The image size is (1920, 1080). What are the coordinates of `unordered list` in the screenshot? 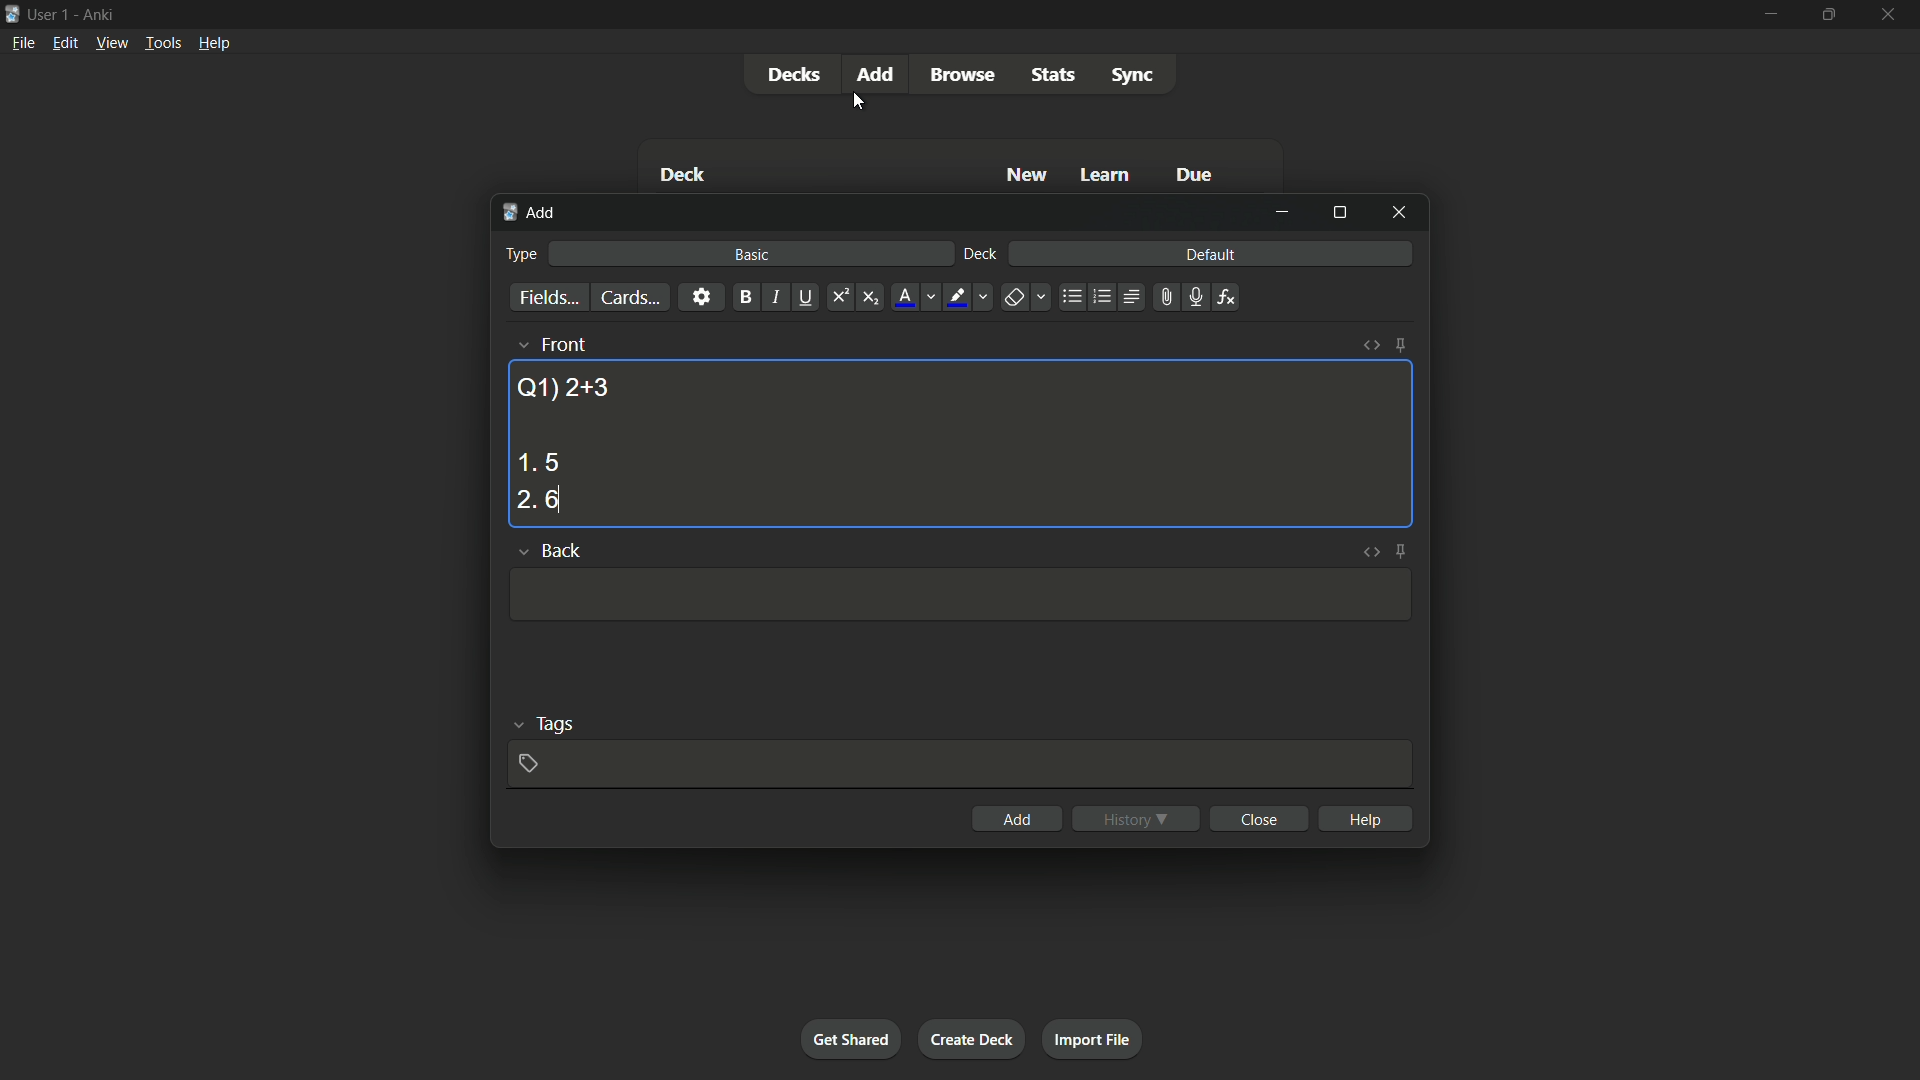 It's located at (1071, 297).